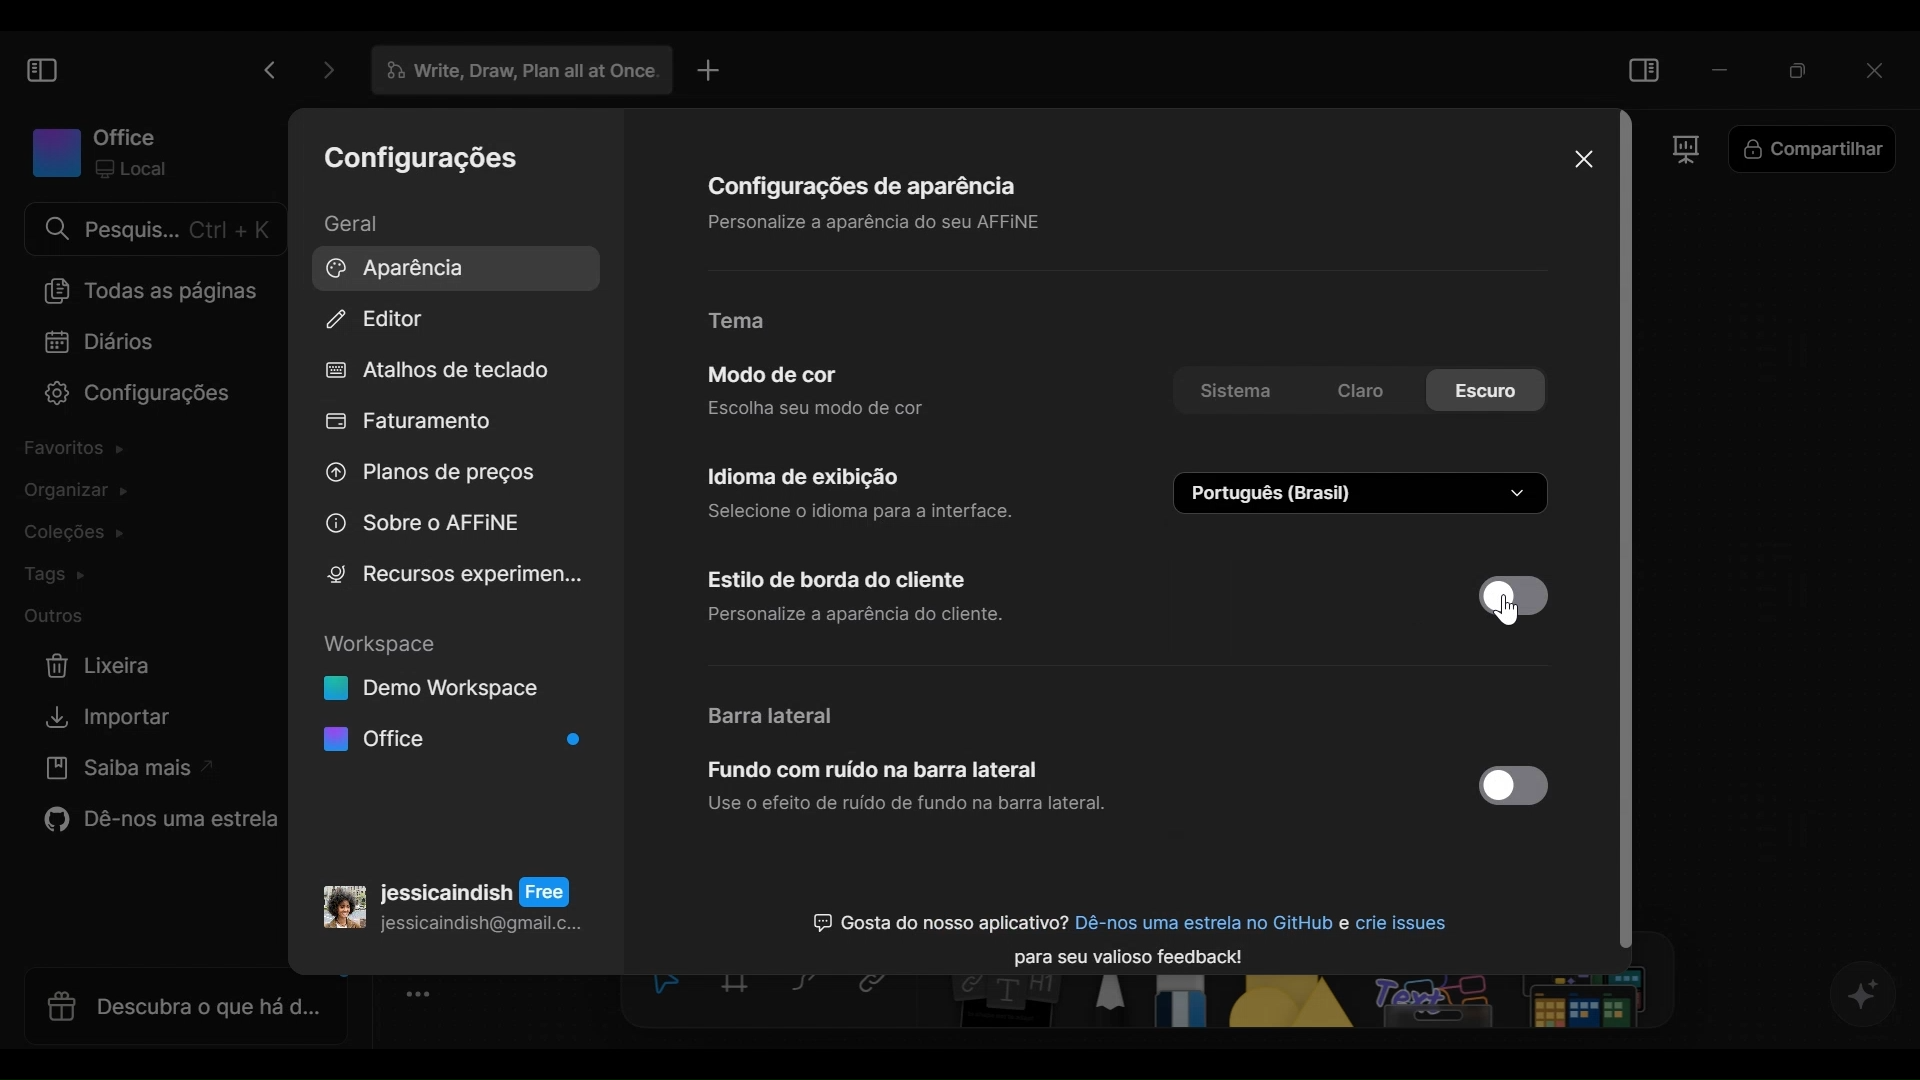  I want to click on Note, so click(1003, 1004).